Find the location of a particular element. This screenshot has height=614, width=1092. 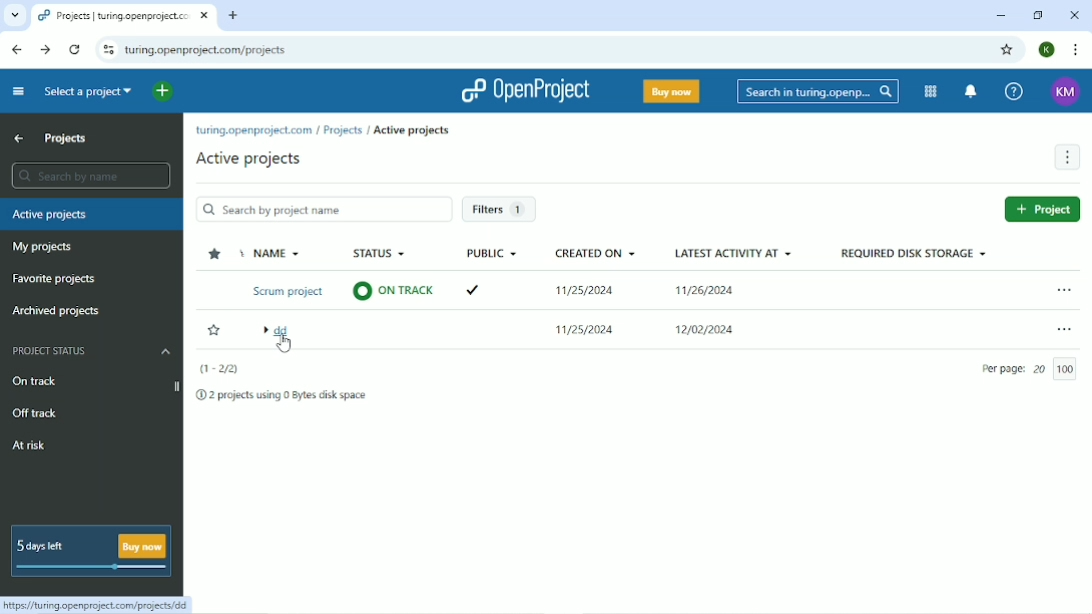

Projects is located at coordinates (68, 137).